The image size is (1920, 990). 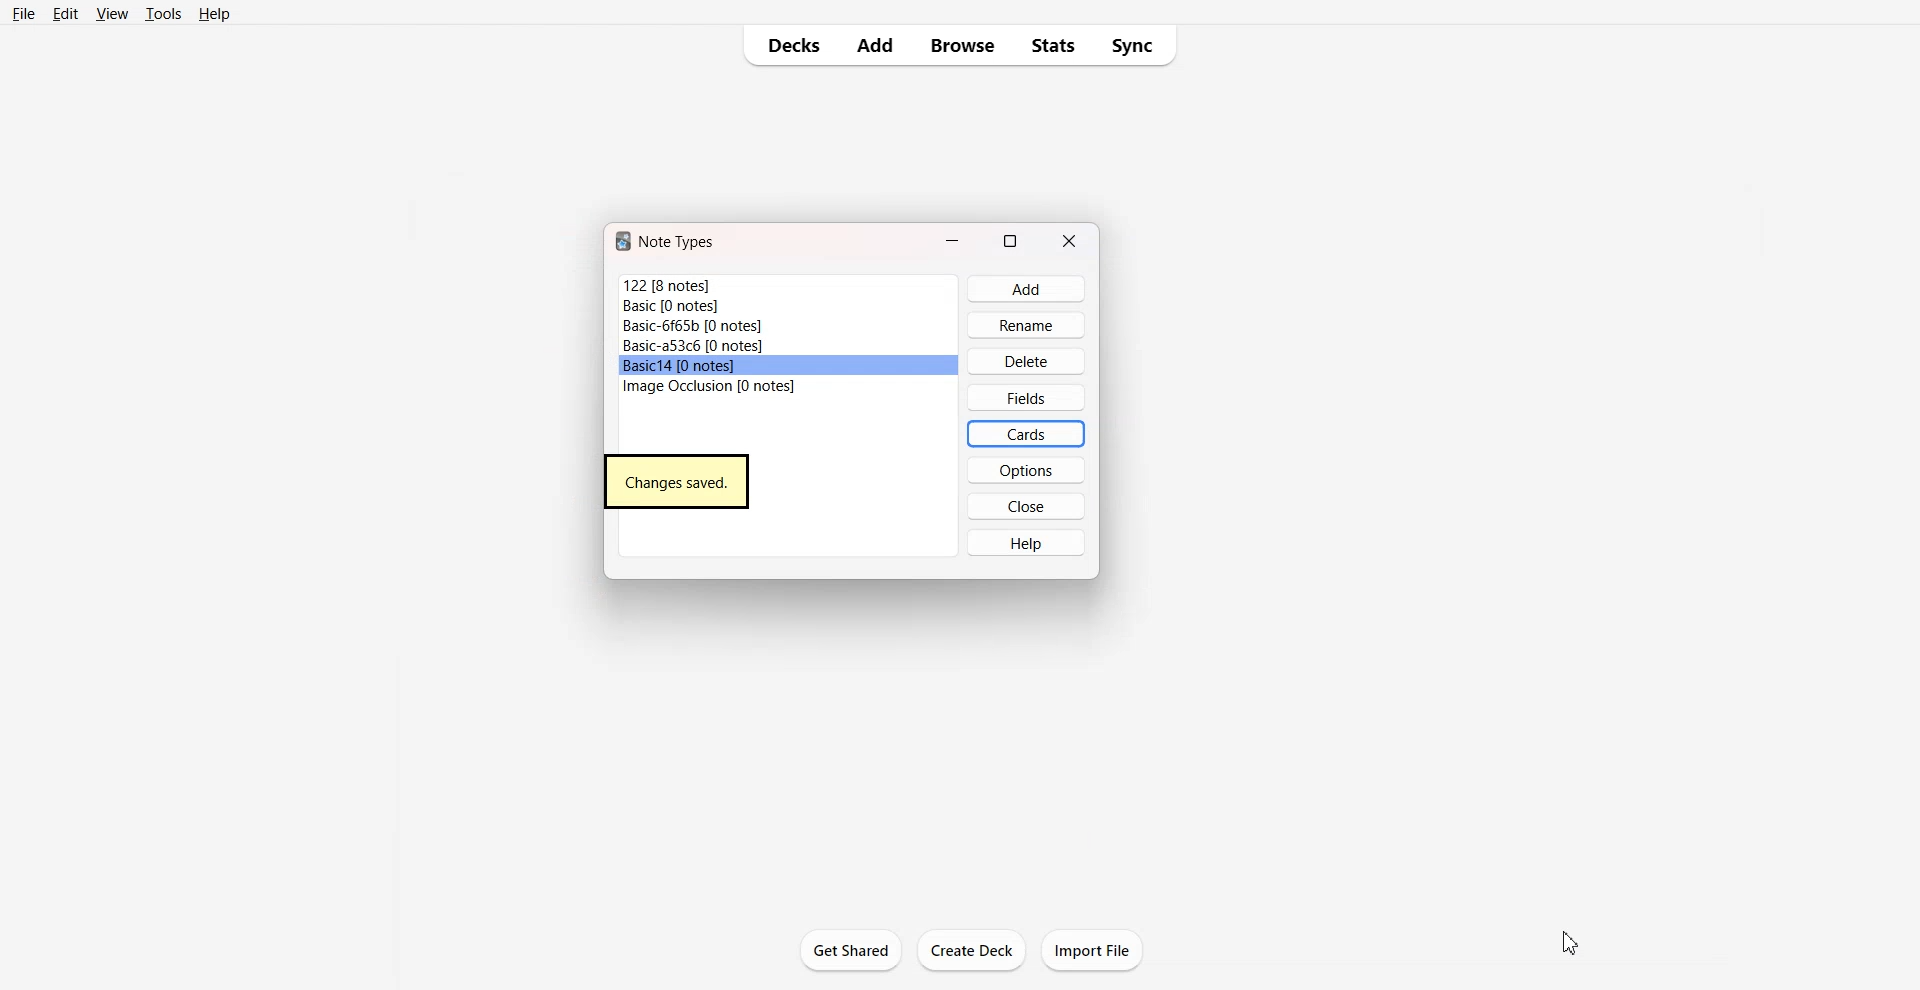 What do you see at coordinates (852, 950) in the screenshot?
I see `Get Started` at bounding box center [852, 950].